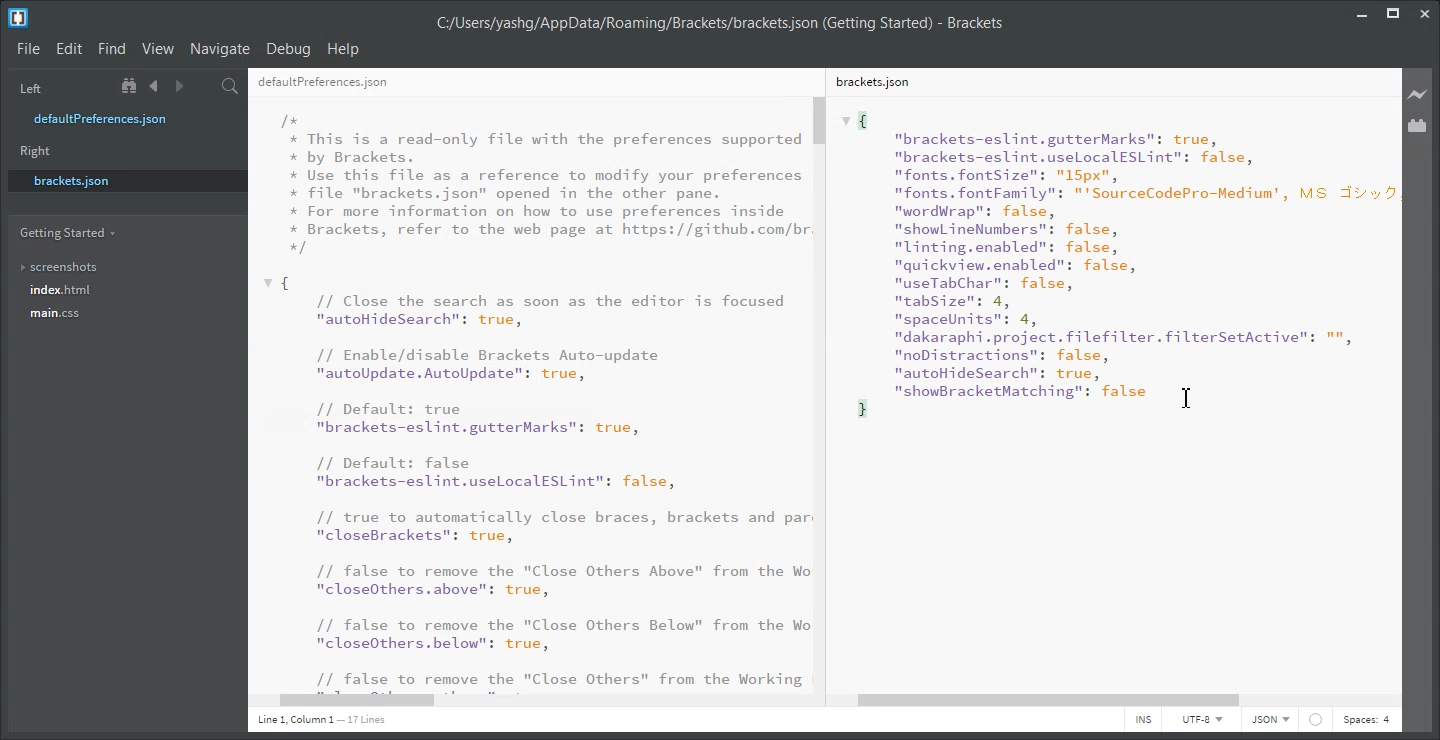 This screenshot has width=1440, height=740. I want to click on Debug, so click(289, 50).